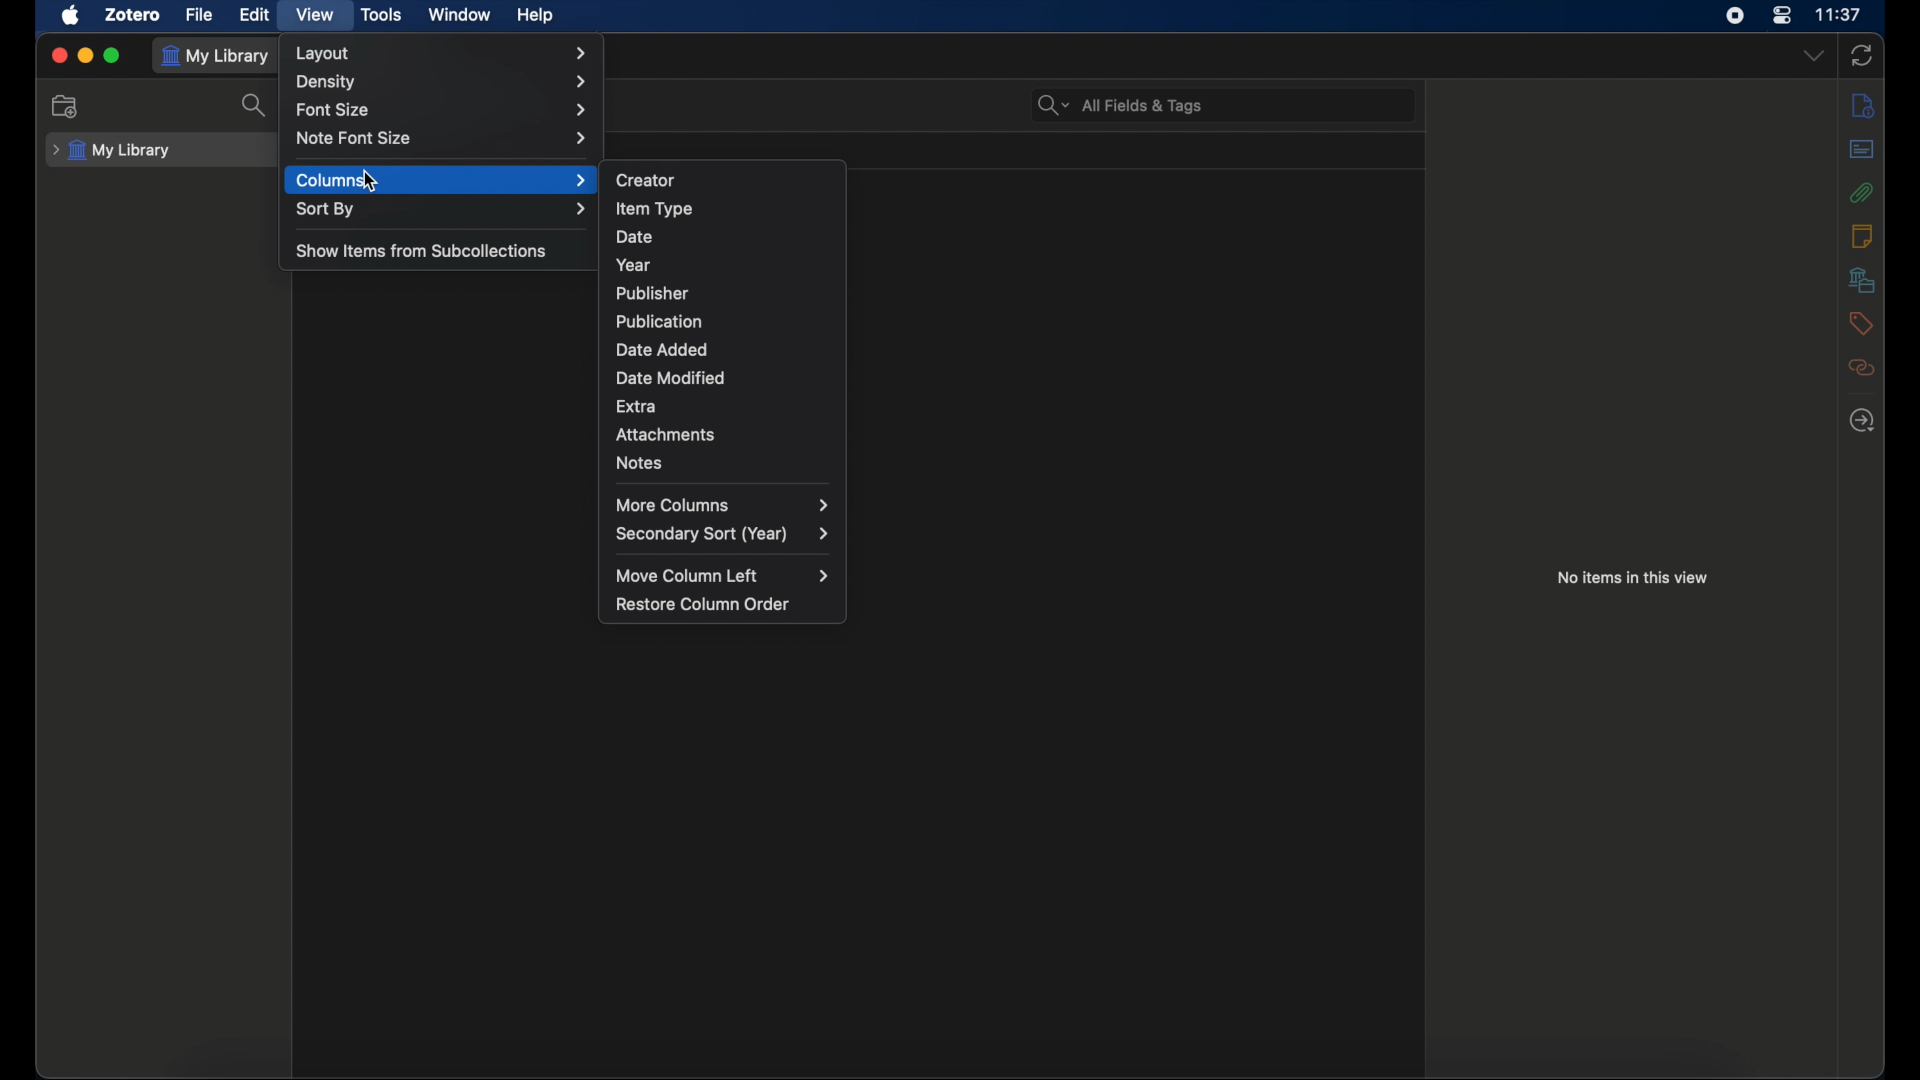  I want to click on maximize, so click(113, 57).